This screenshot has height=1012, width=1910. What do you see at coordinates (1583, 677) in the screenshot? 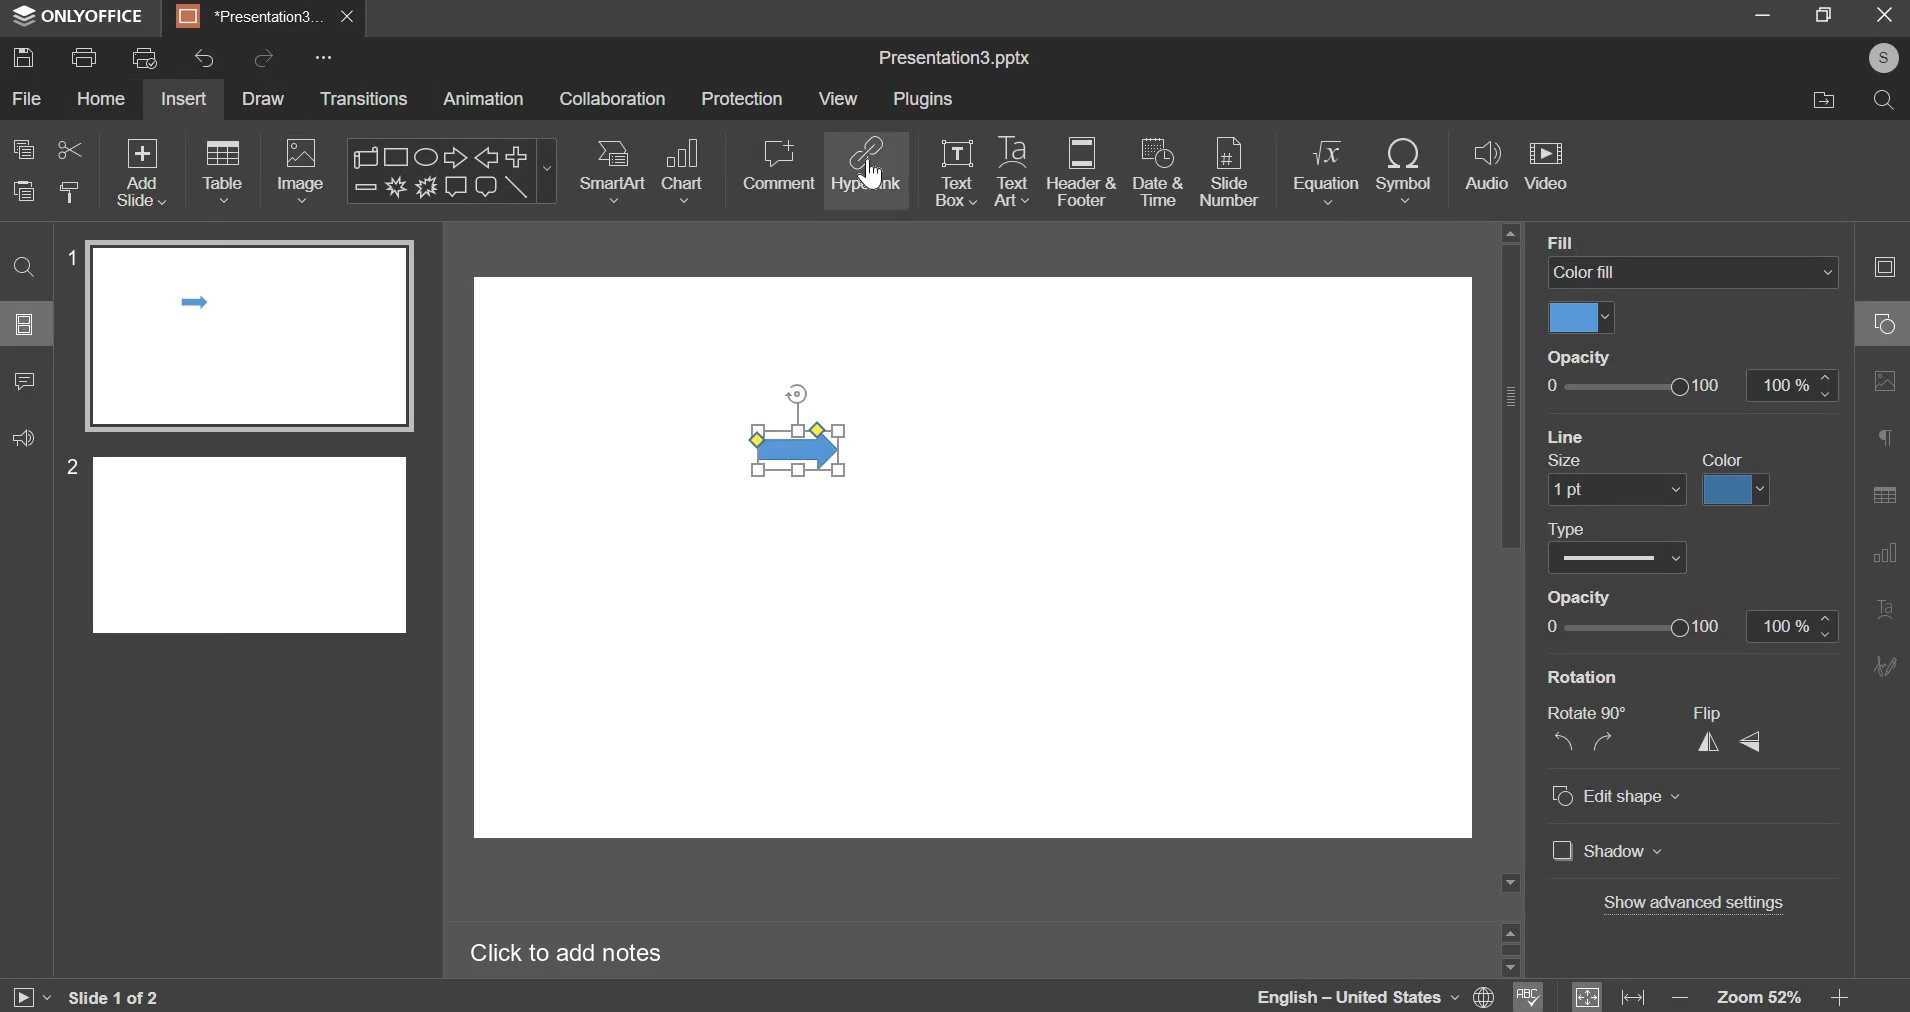
I see `rotation` at bounding box center [1583, 677].